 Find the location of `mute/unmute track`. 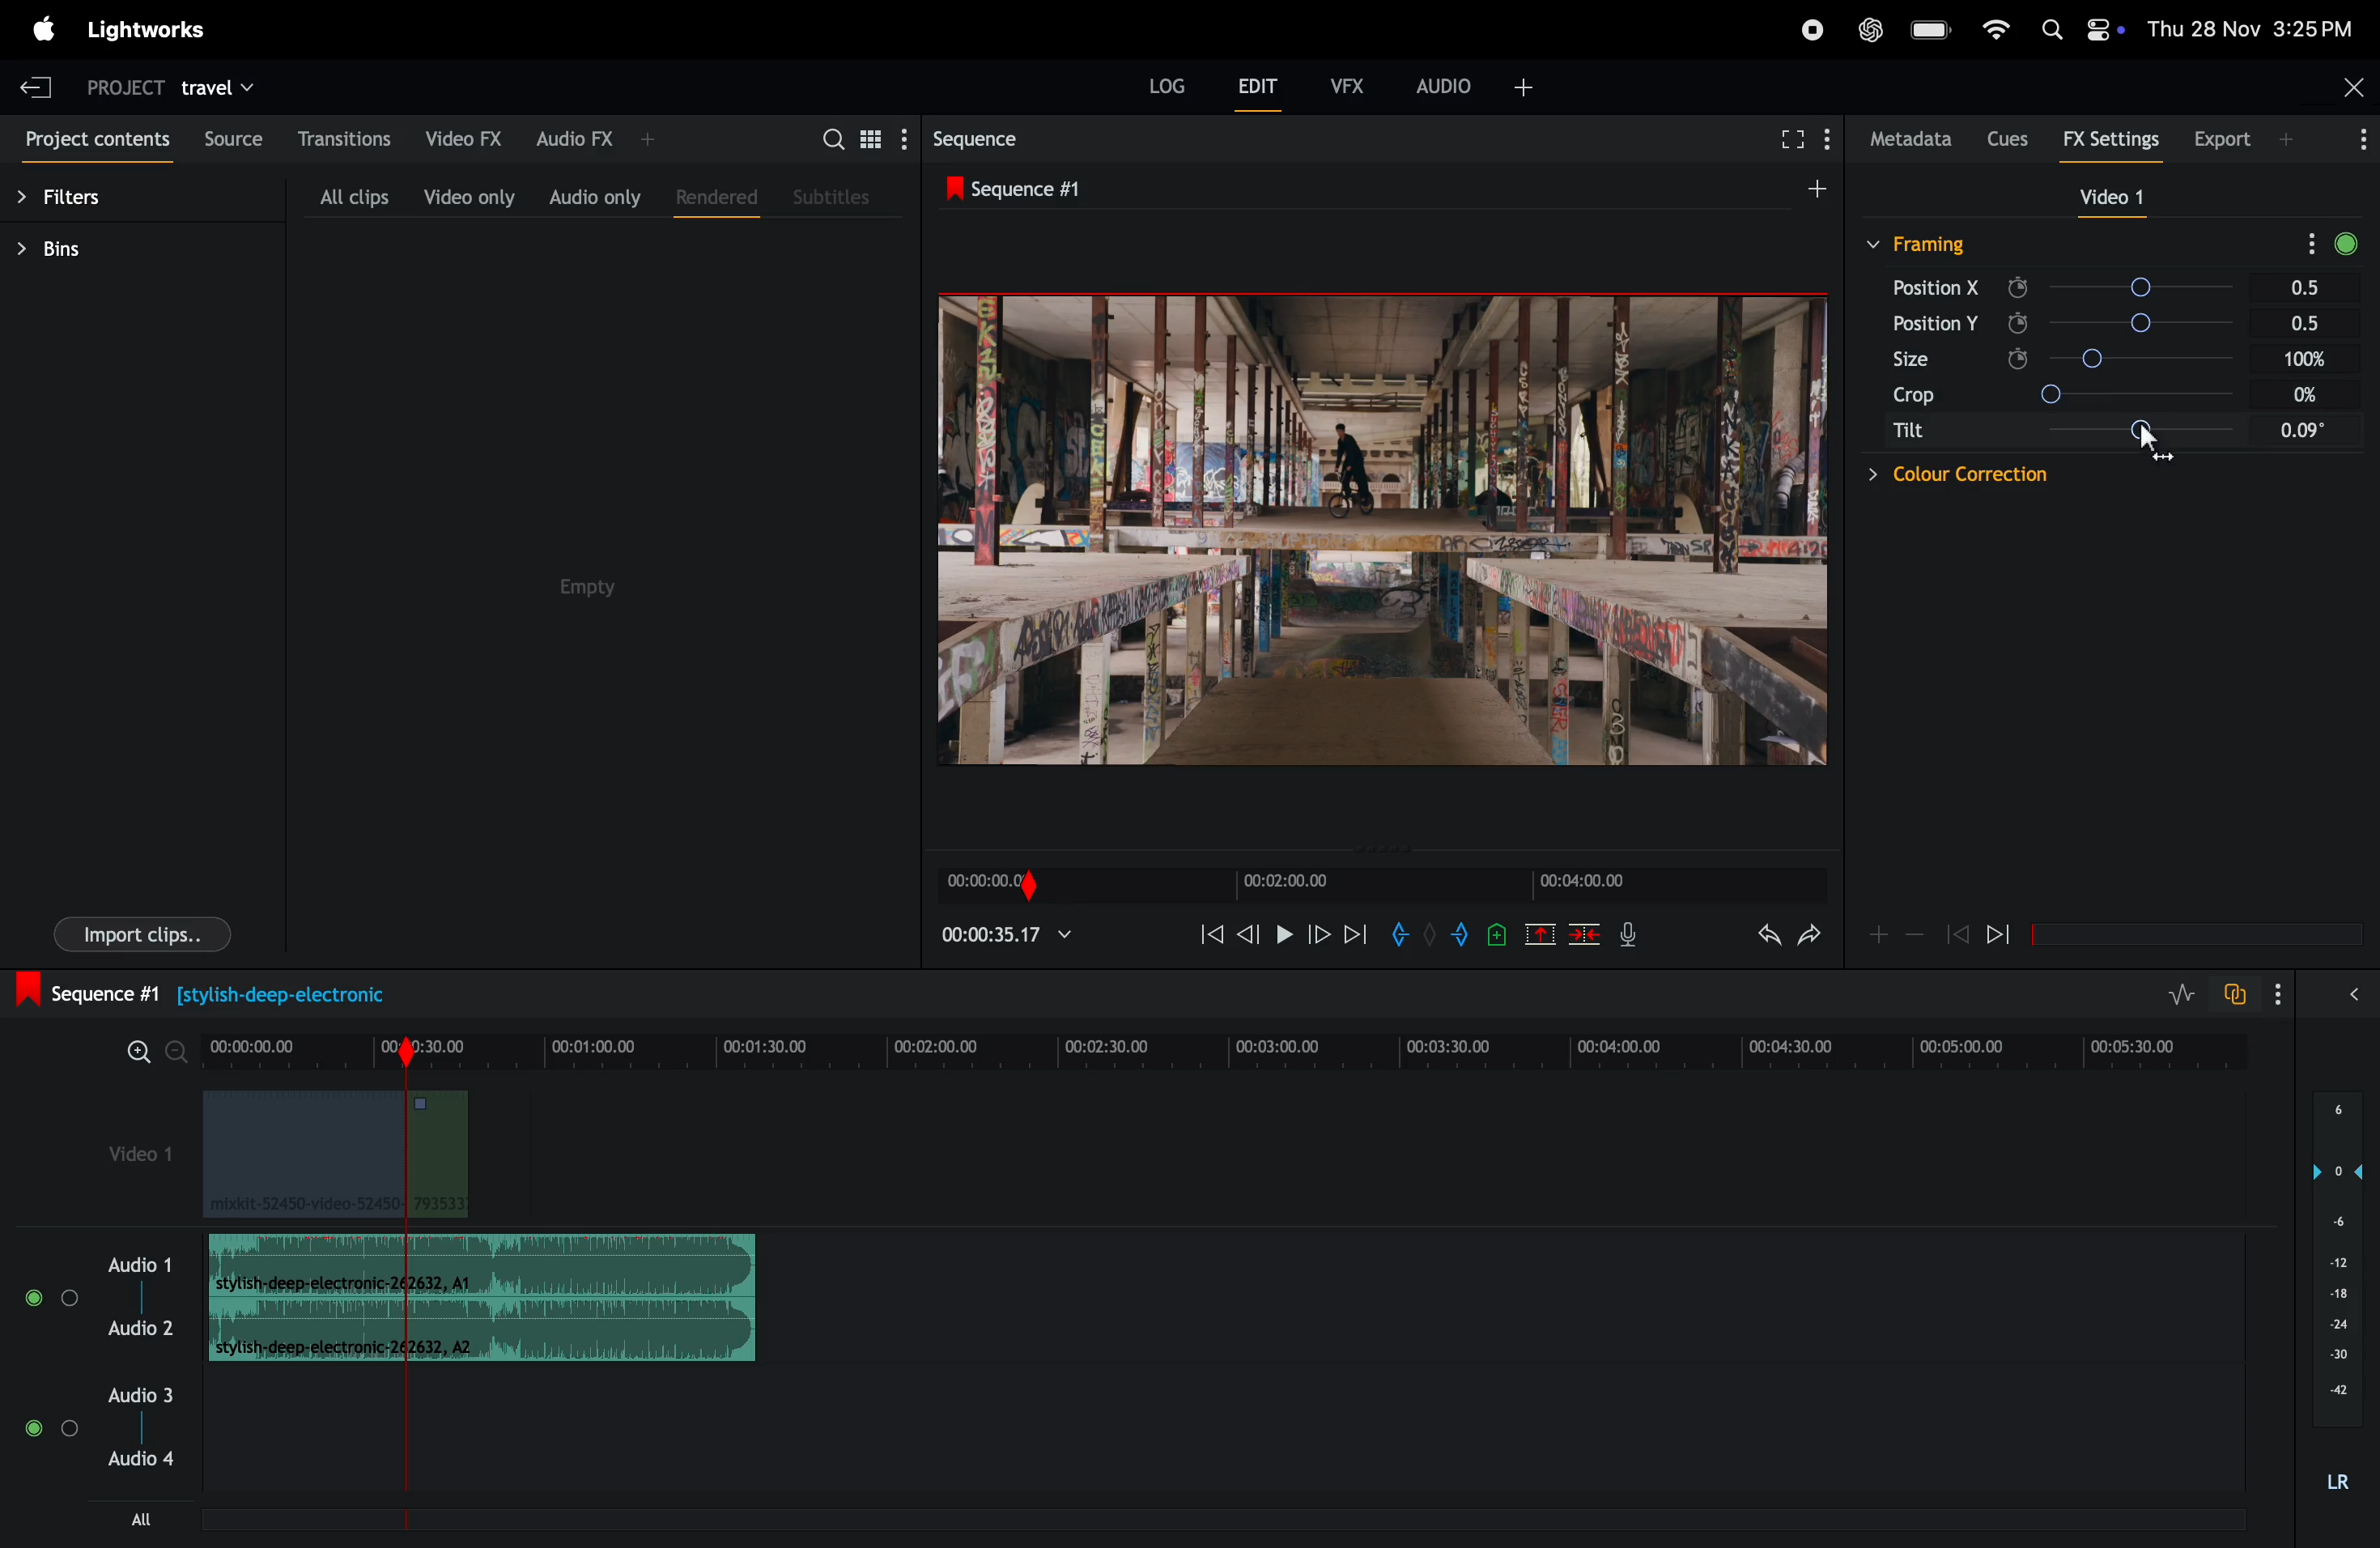

mute/unmute track is located at coordinates (30, 1293).